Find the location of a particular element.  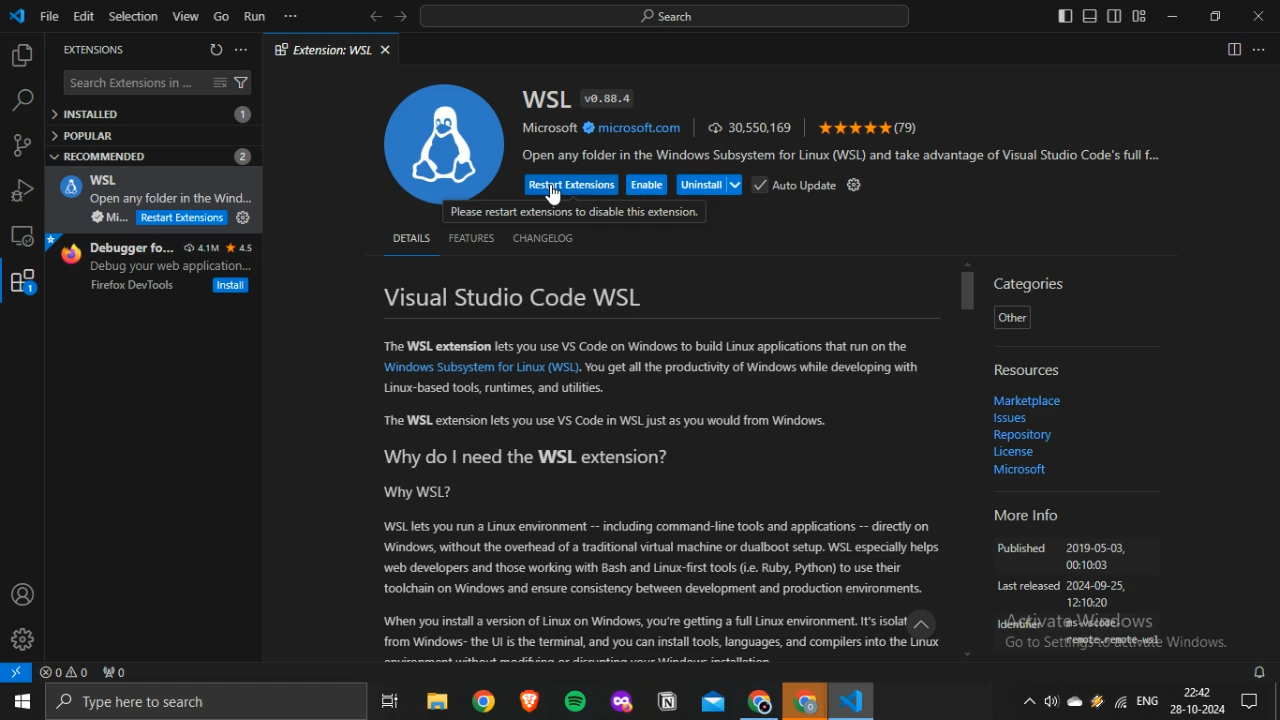

WSL is located at coordinates (70, 187).